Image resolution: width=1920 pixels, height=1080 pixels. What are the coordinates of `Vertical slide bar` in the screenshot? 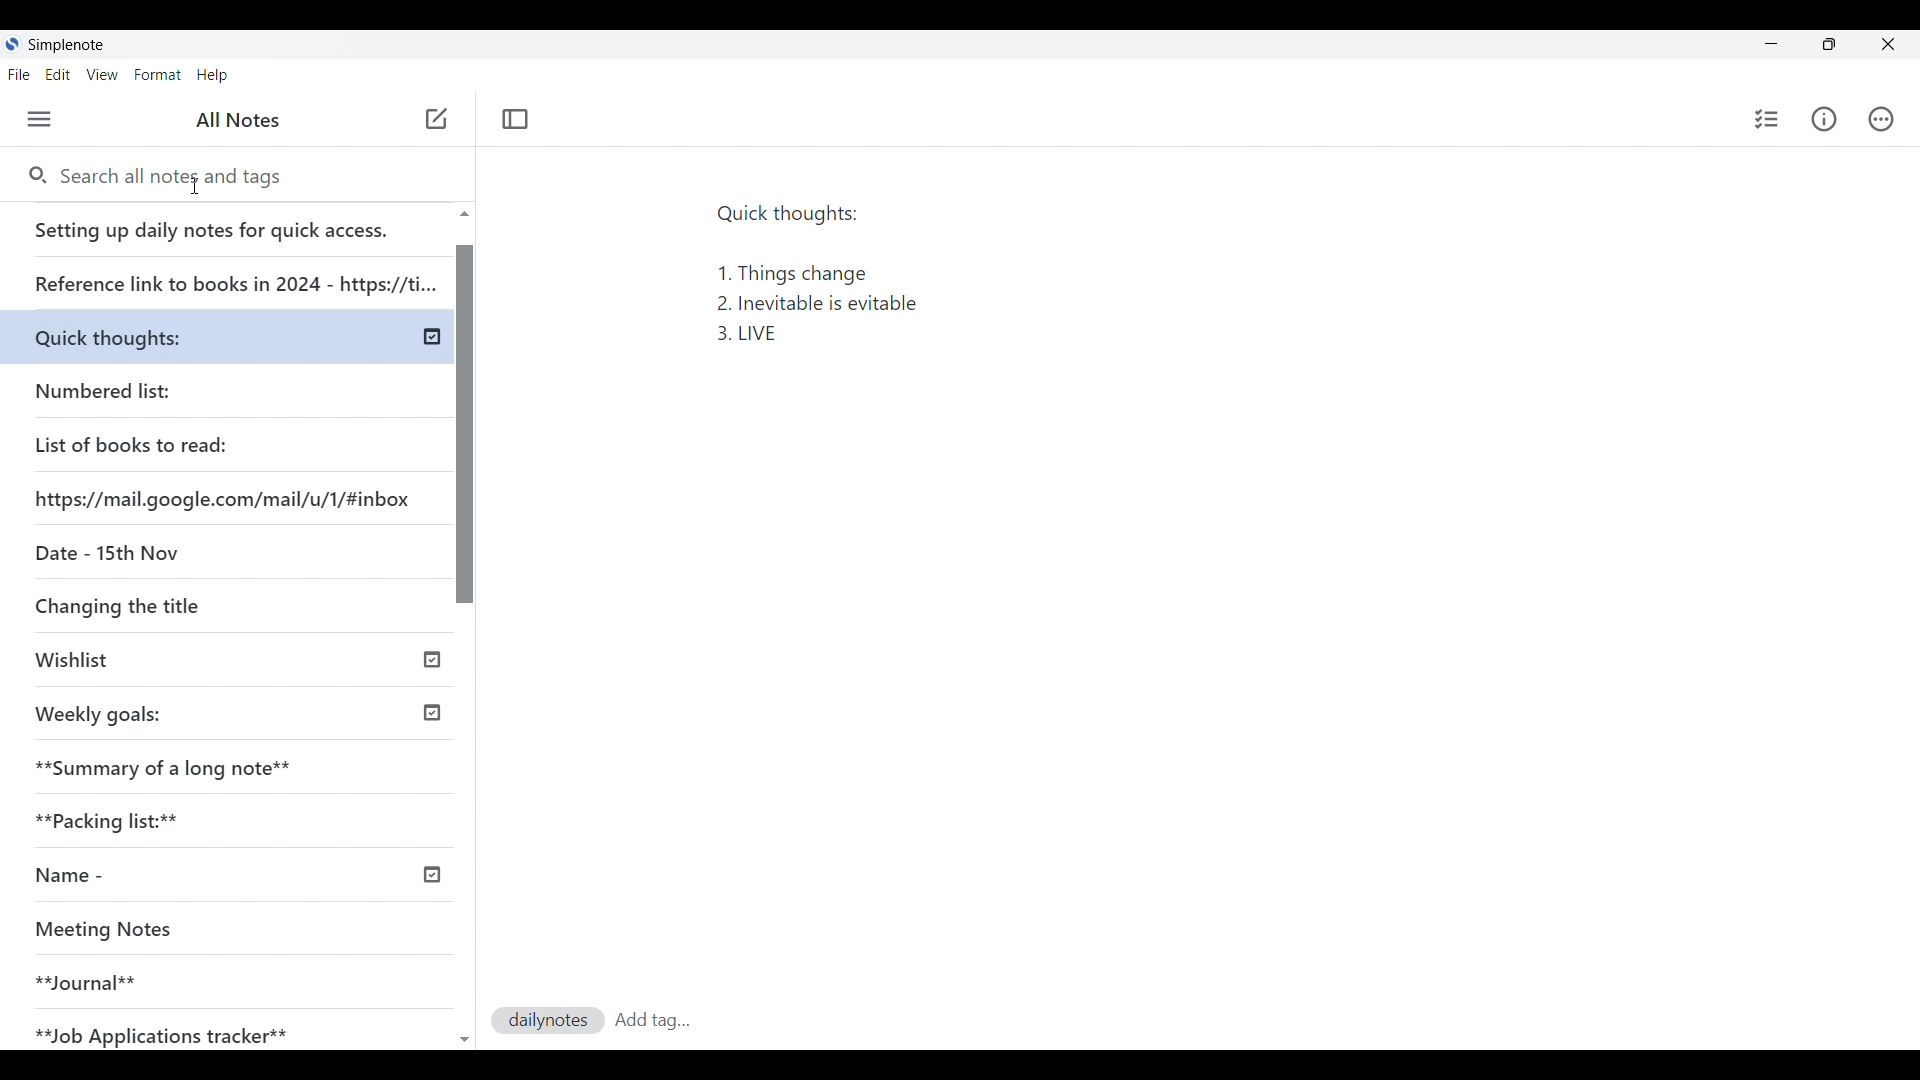 It's located at (467, 636).